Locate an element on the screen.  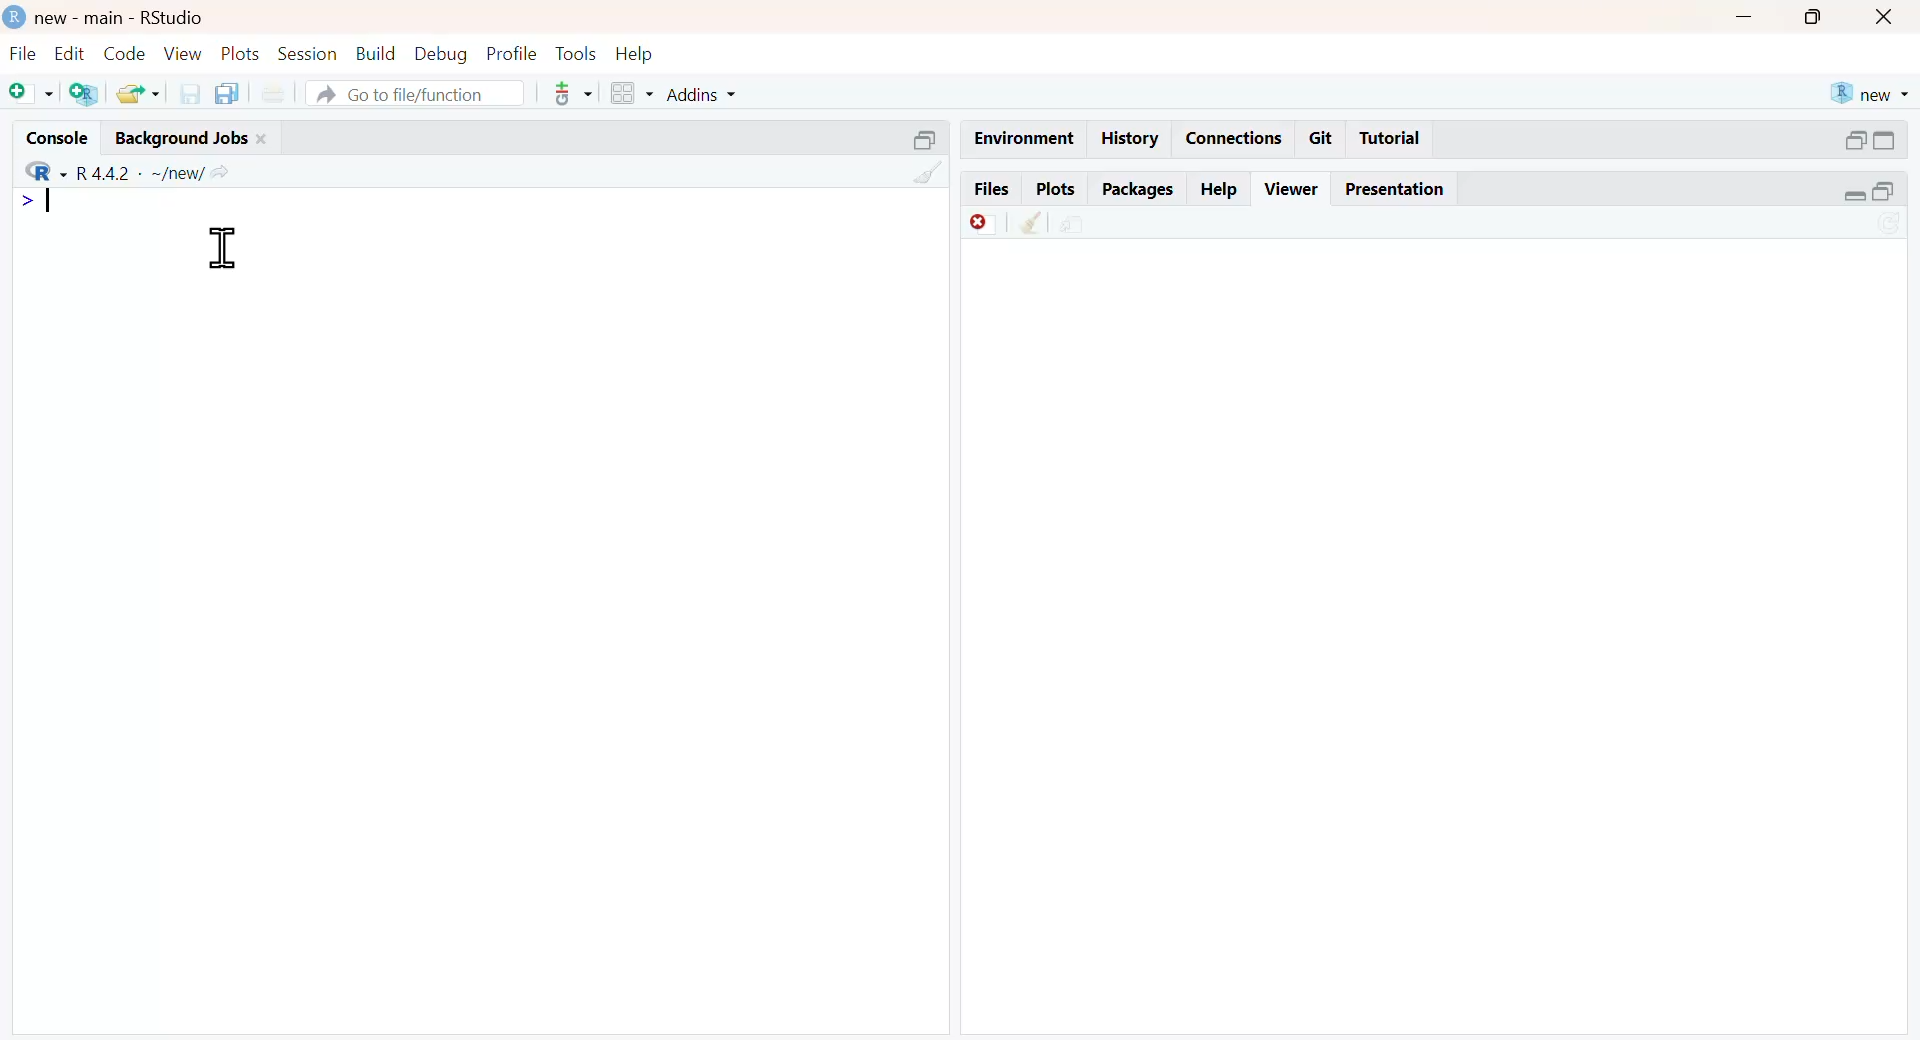
help is located at coordinates (634, 56).